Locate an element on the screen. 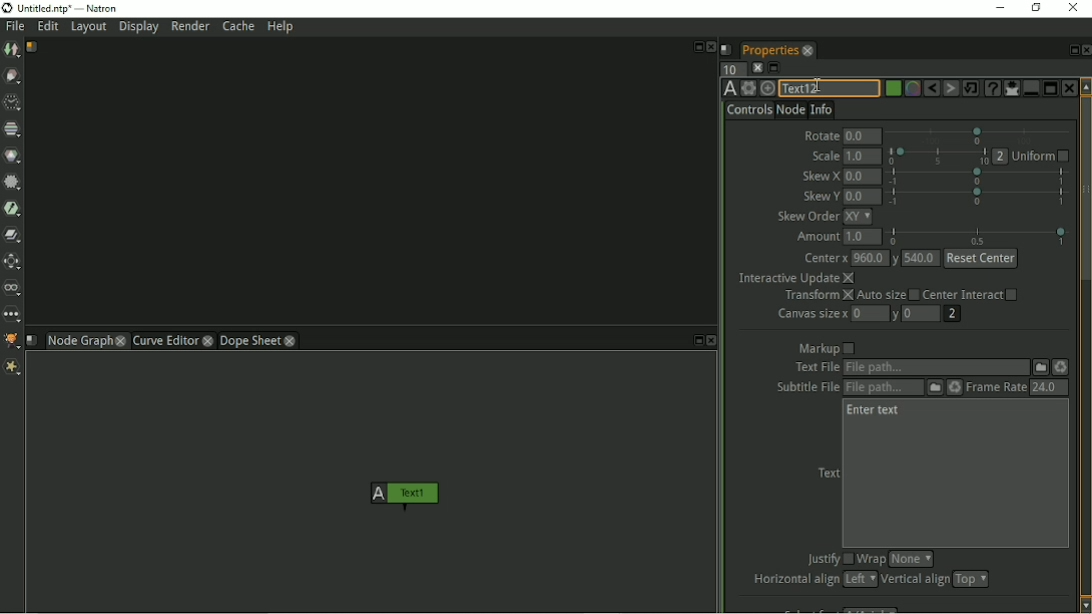  TextOFX Version 6.13 is located at coordinates (730, 88).